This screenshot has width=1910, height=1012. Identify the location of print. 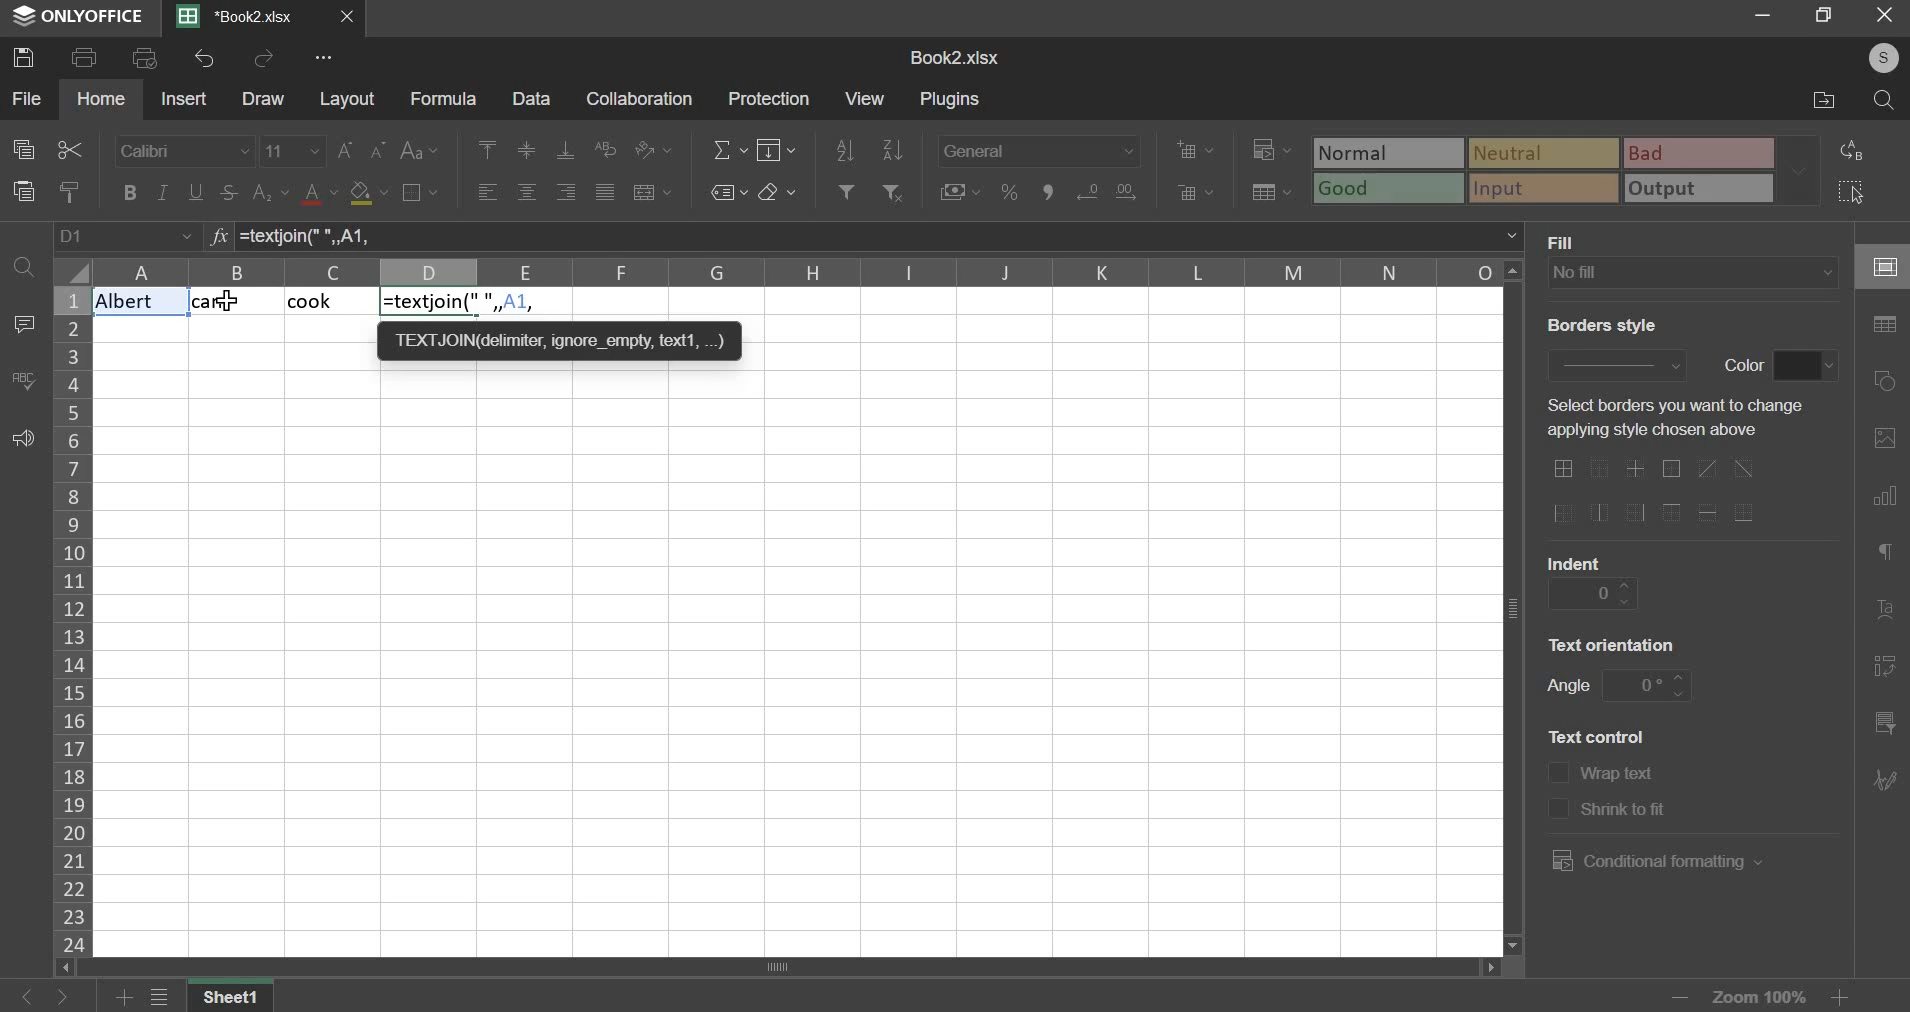
(85, 58).